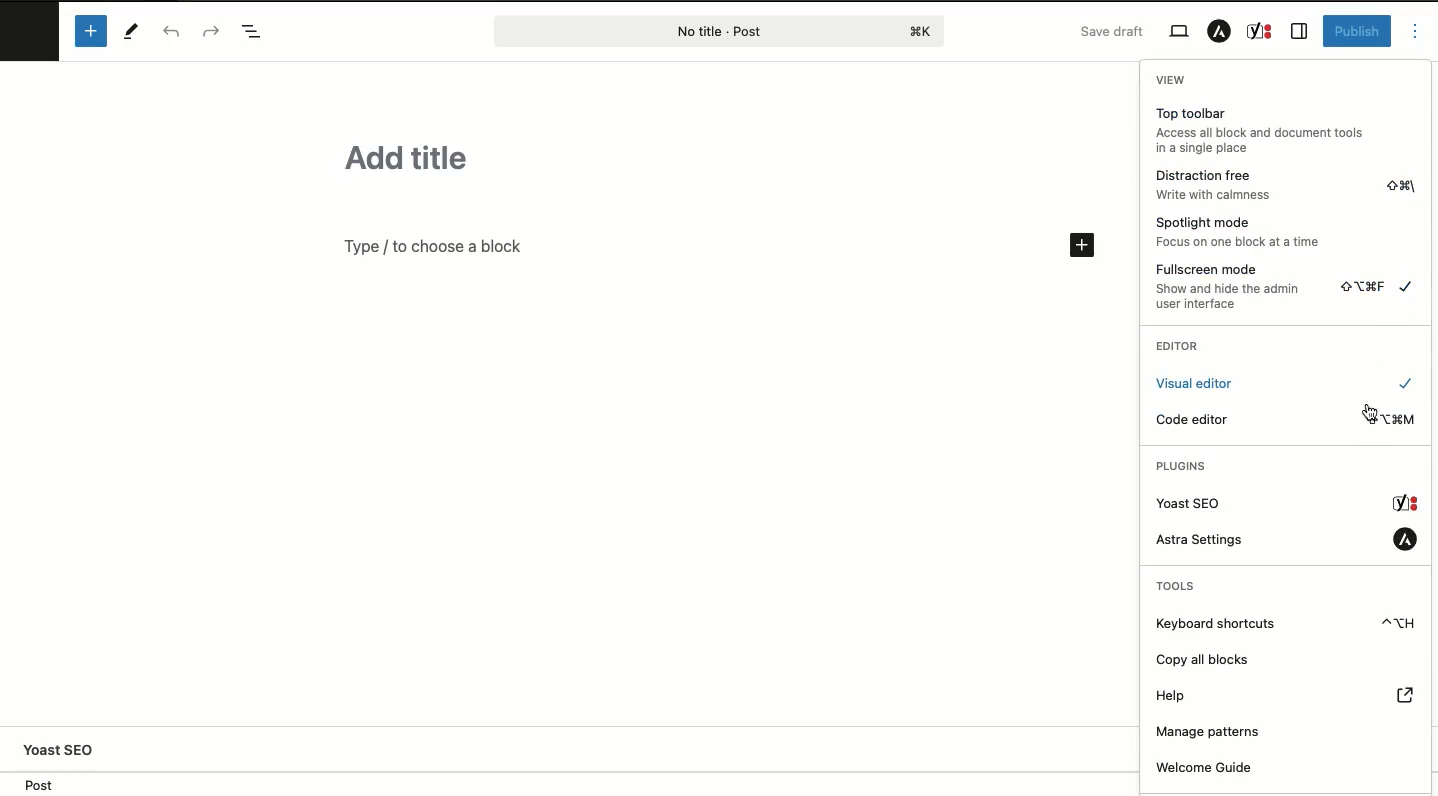 The height and width of the screenshot is (796, 1438). What do you see at coordinates (1368, 411) in the screenshot?
I see `cursor` at bounding box center [1368, 411].